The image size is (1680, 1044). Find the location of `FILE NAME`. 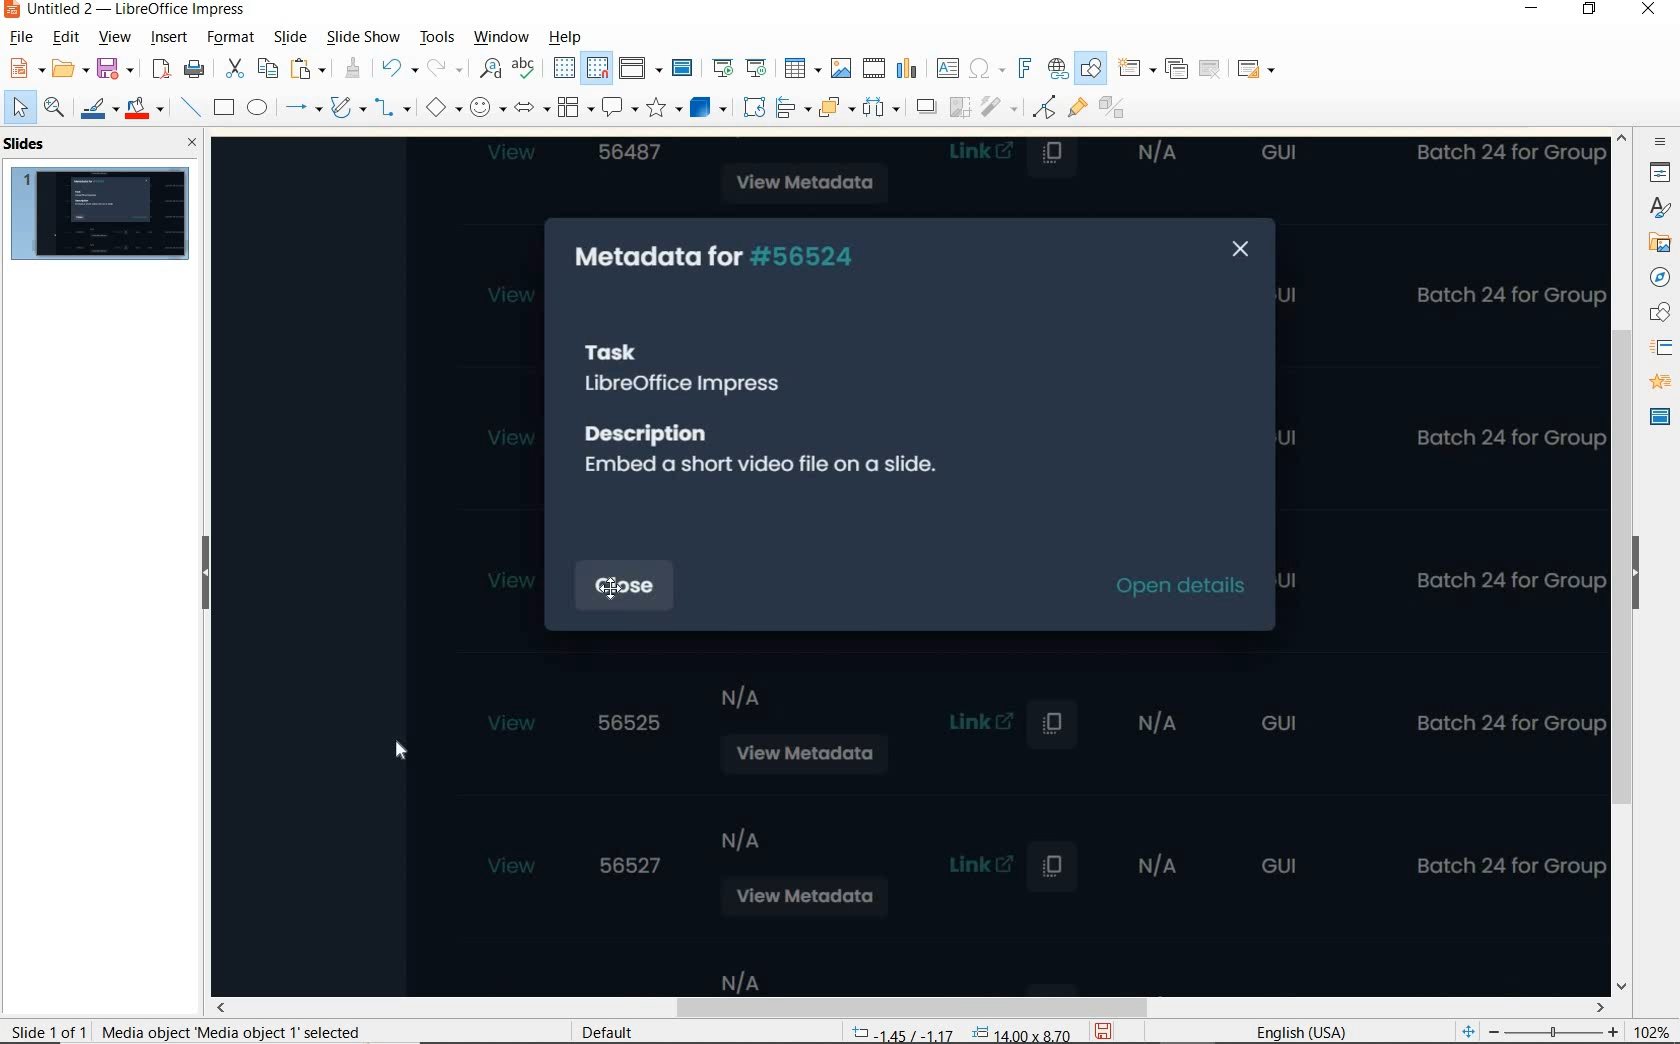

FILE NAME is located at coordinates (127, 11).